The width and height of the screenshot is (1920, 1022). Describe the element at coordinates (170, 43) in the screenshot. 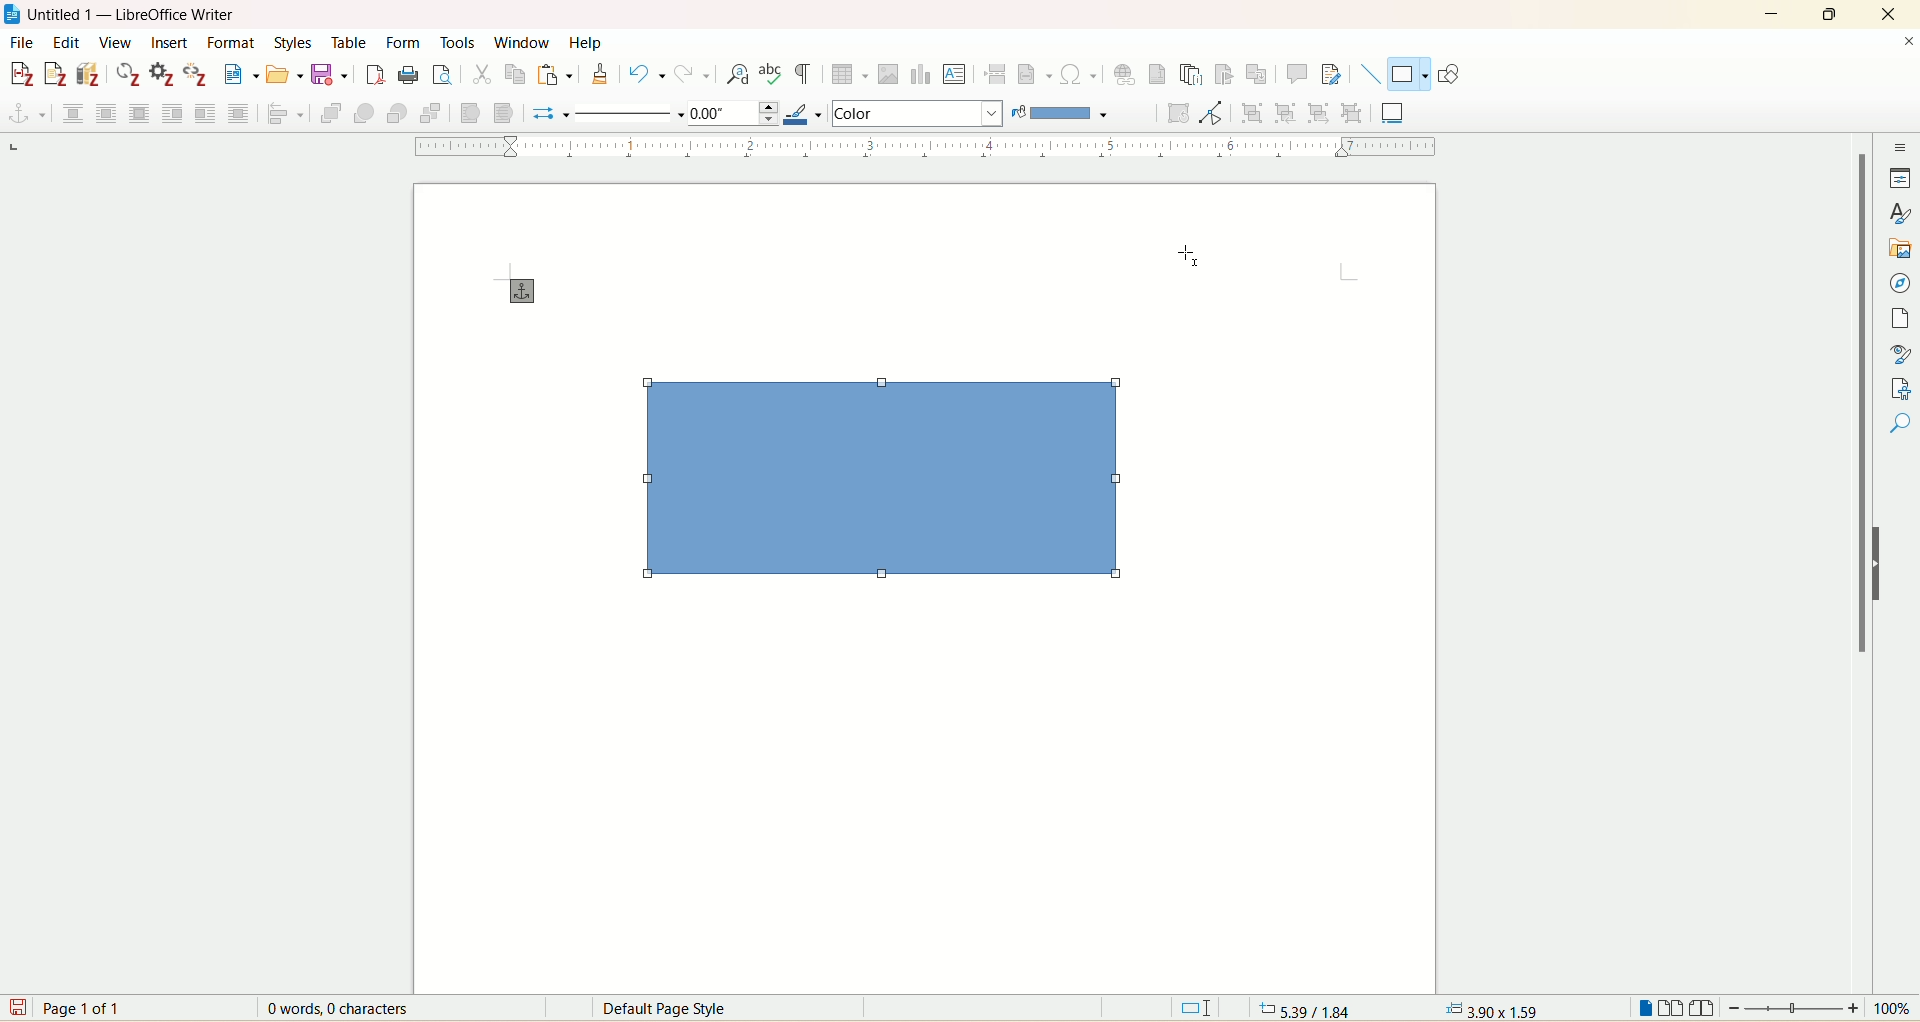

I see `insert` at that location.